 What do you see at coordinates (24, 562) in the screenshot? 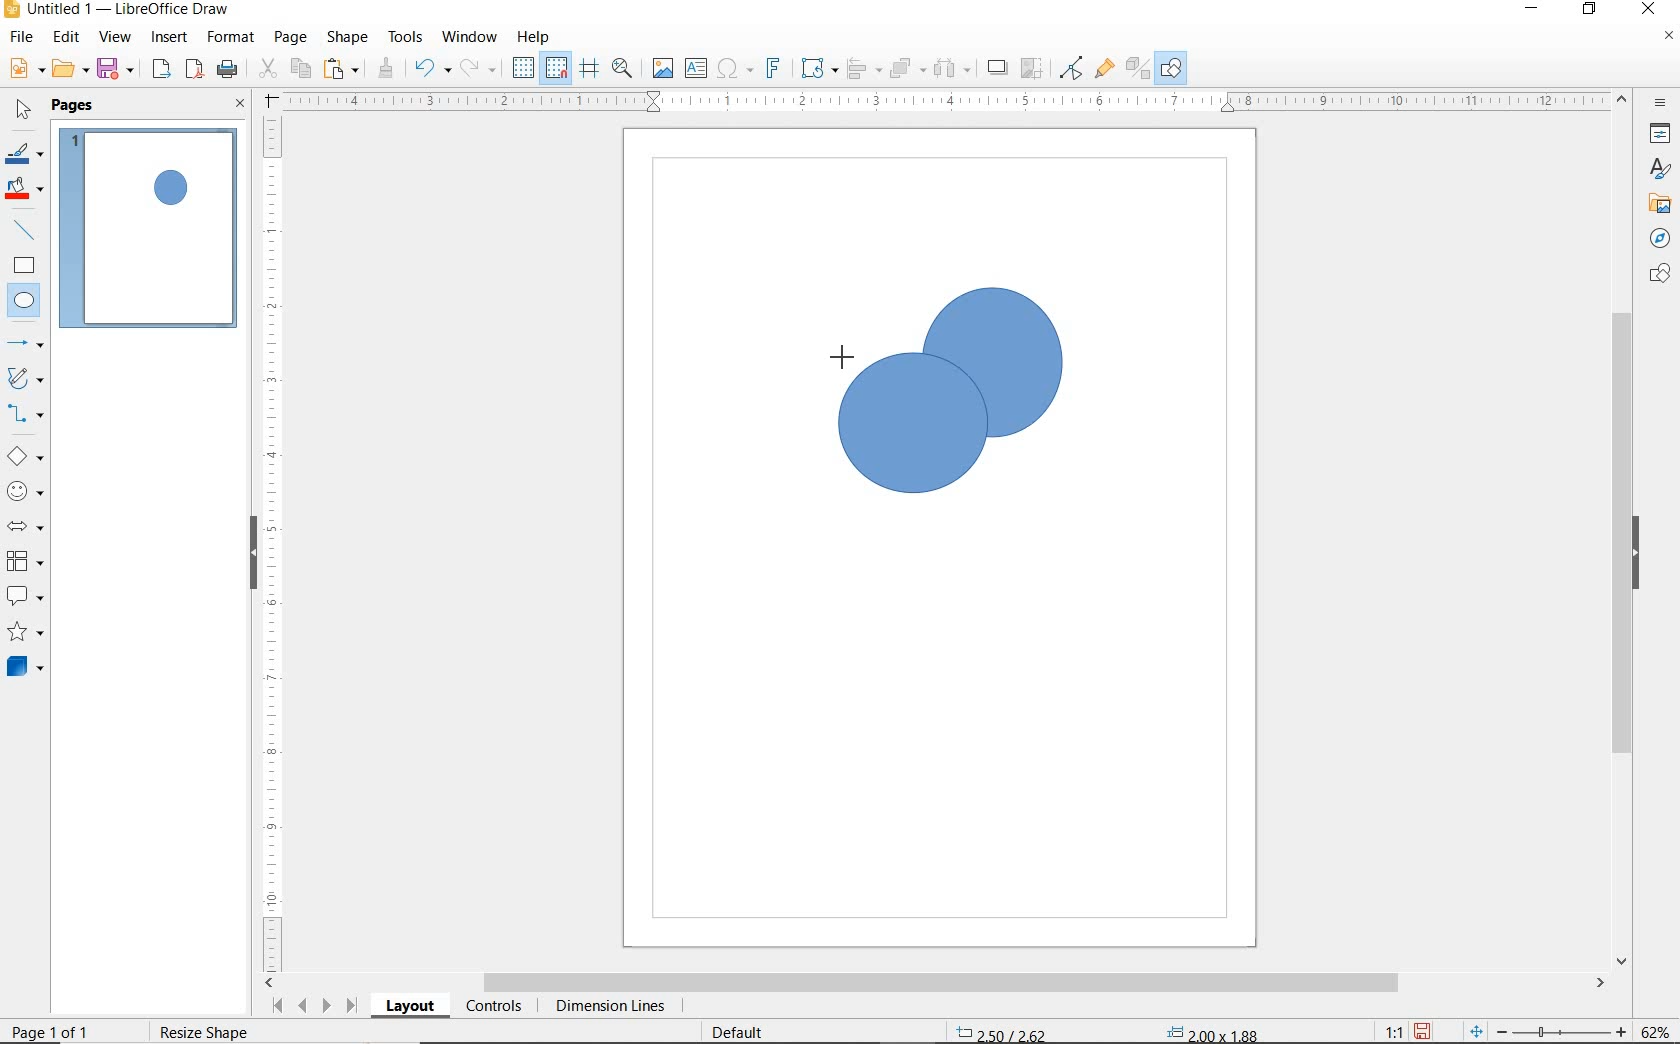
I see `FLOWCHART` at bounding box center [24, 562].